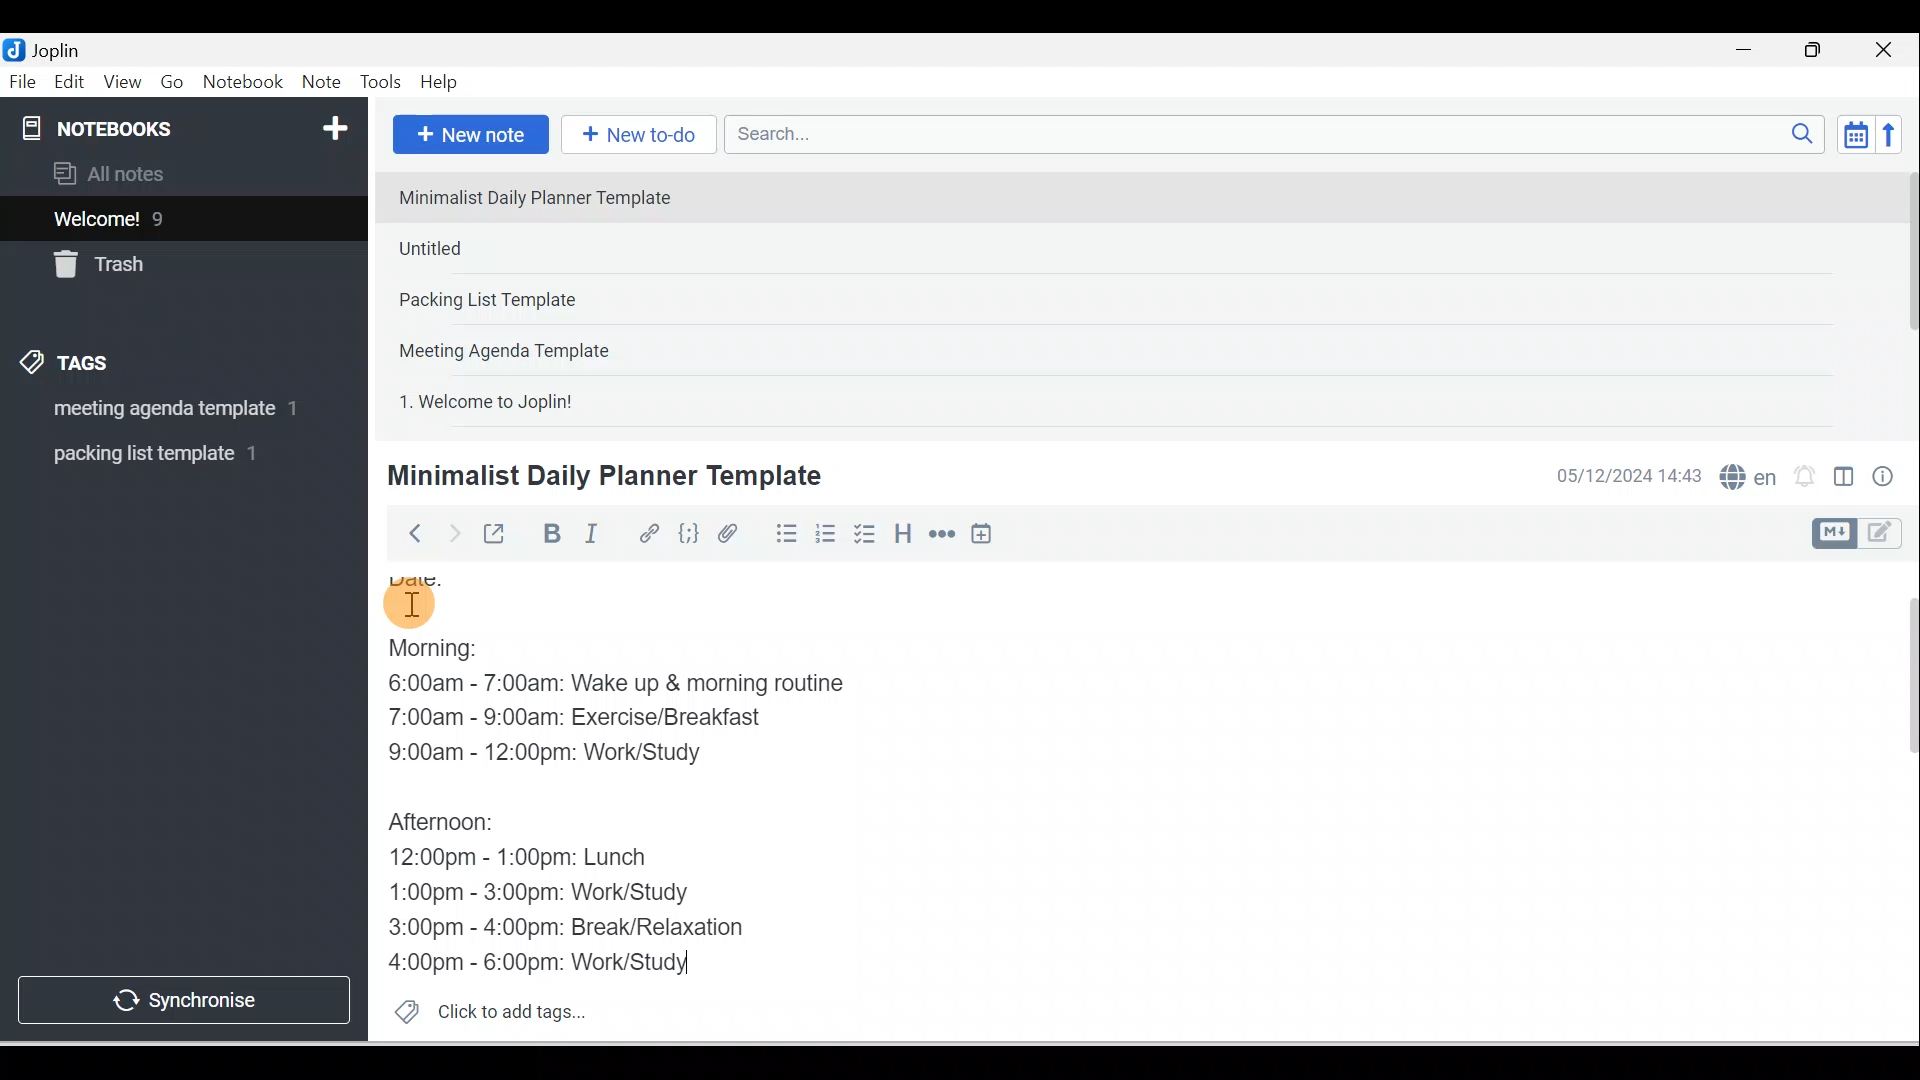 The height and width of the screenshot is (1080, 1920). Describe the element at coordinates (24, 80) in the screenshot. I see `File` at that location.